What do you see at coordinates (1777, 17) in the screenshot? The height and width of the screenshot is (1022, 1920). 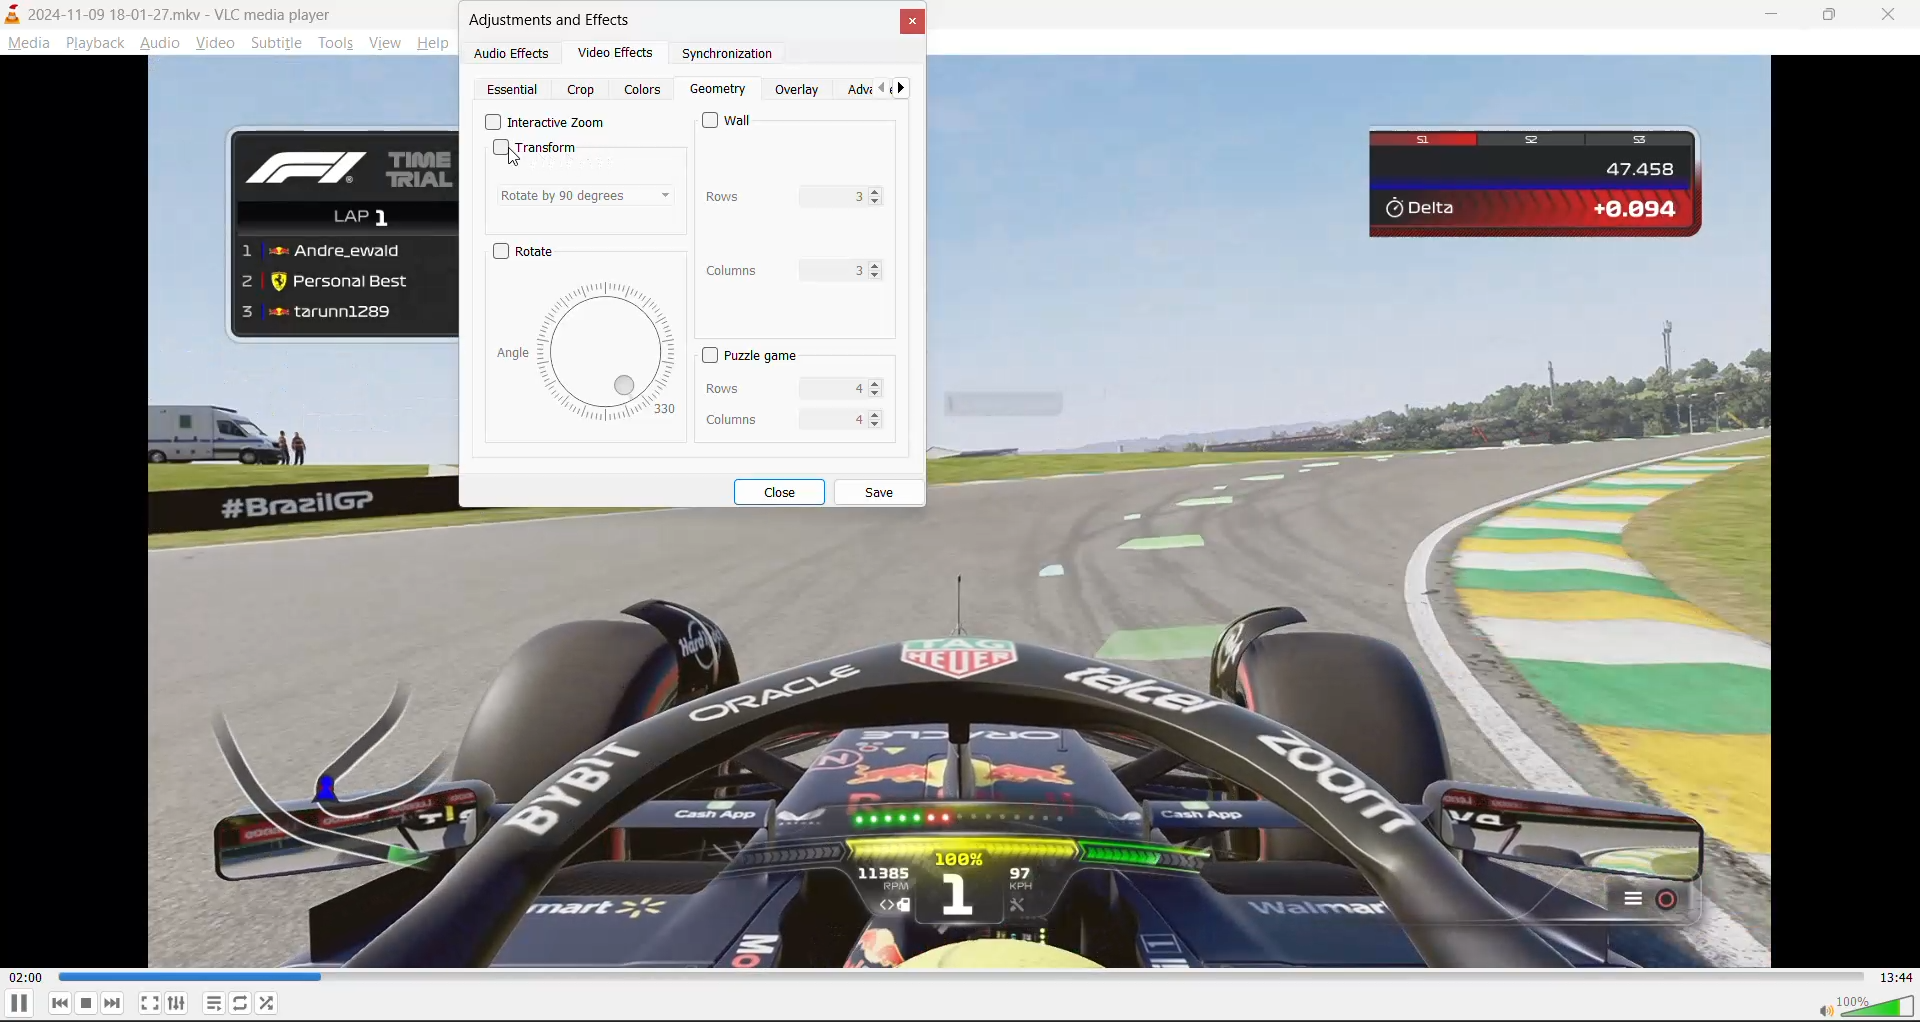 I see `minimize` at bounding box center [1777, 17].